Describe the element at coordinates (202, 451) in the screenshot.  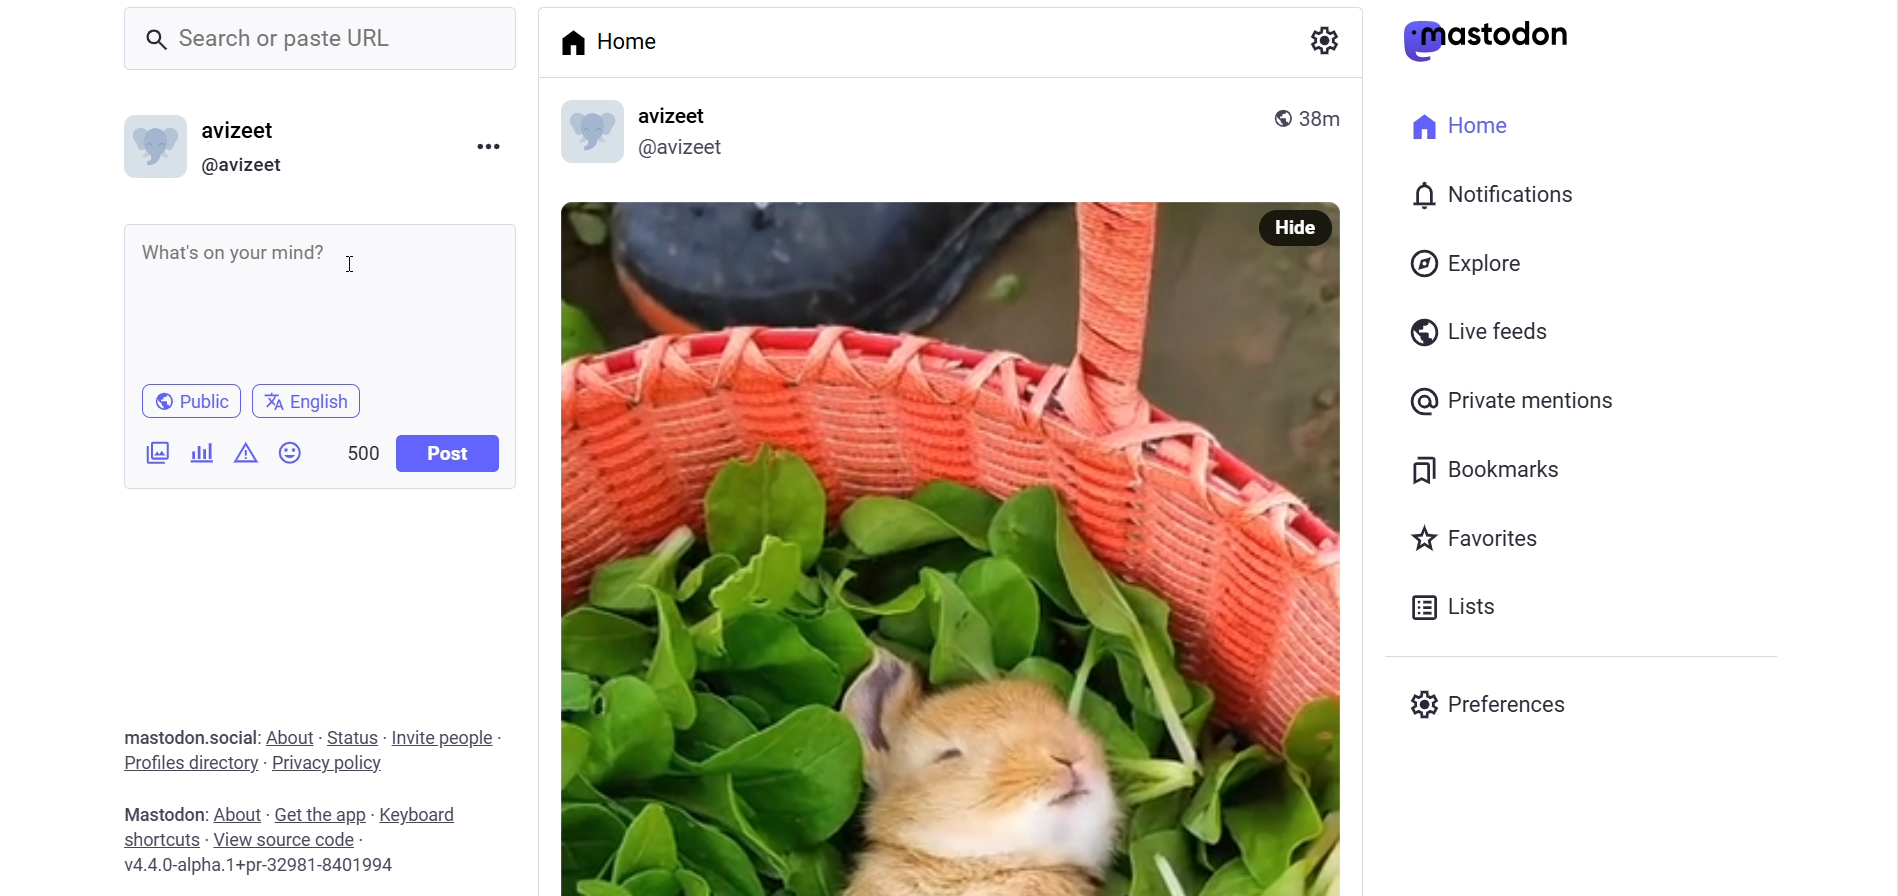
I see `Add Poll` at that location.